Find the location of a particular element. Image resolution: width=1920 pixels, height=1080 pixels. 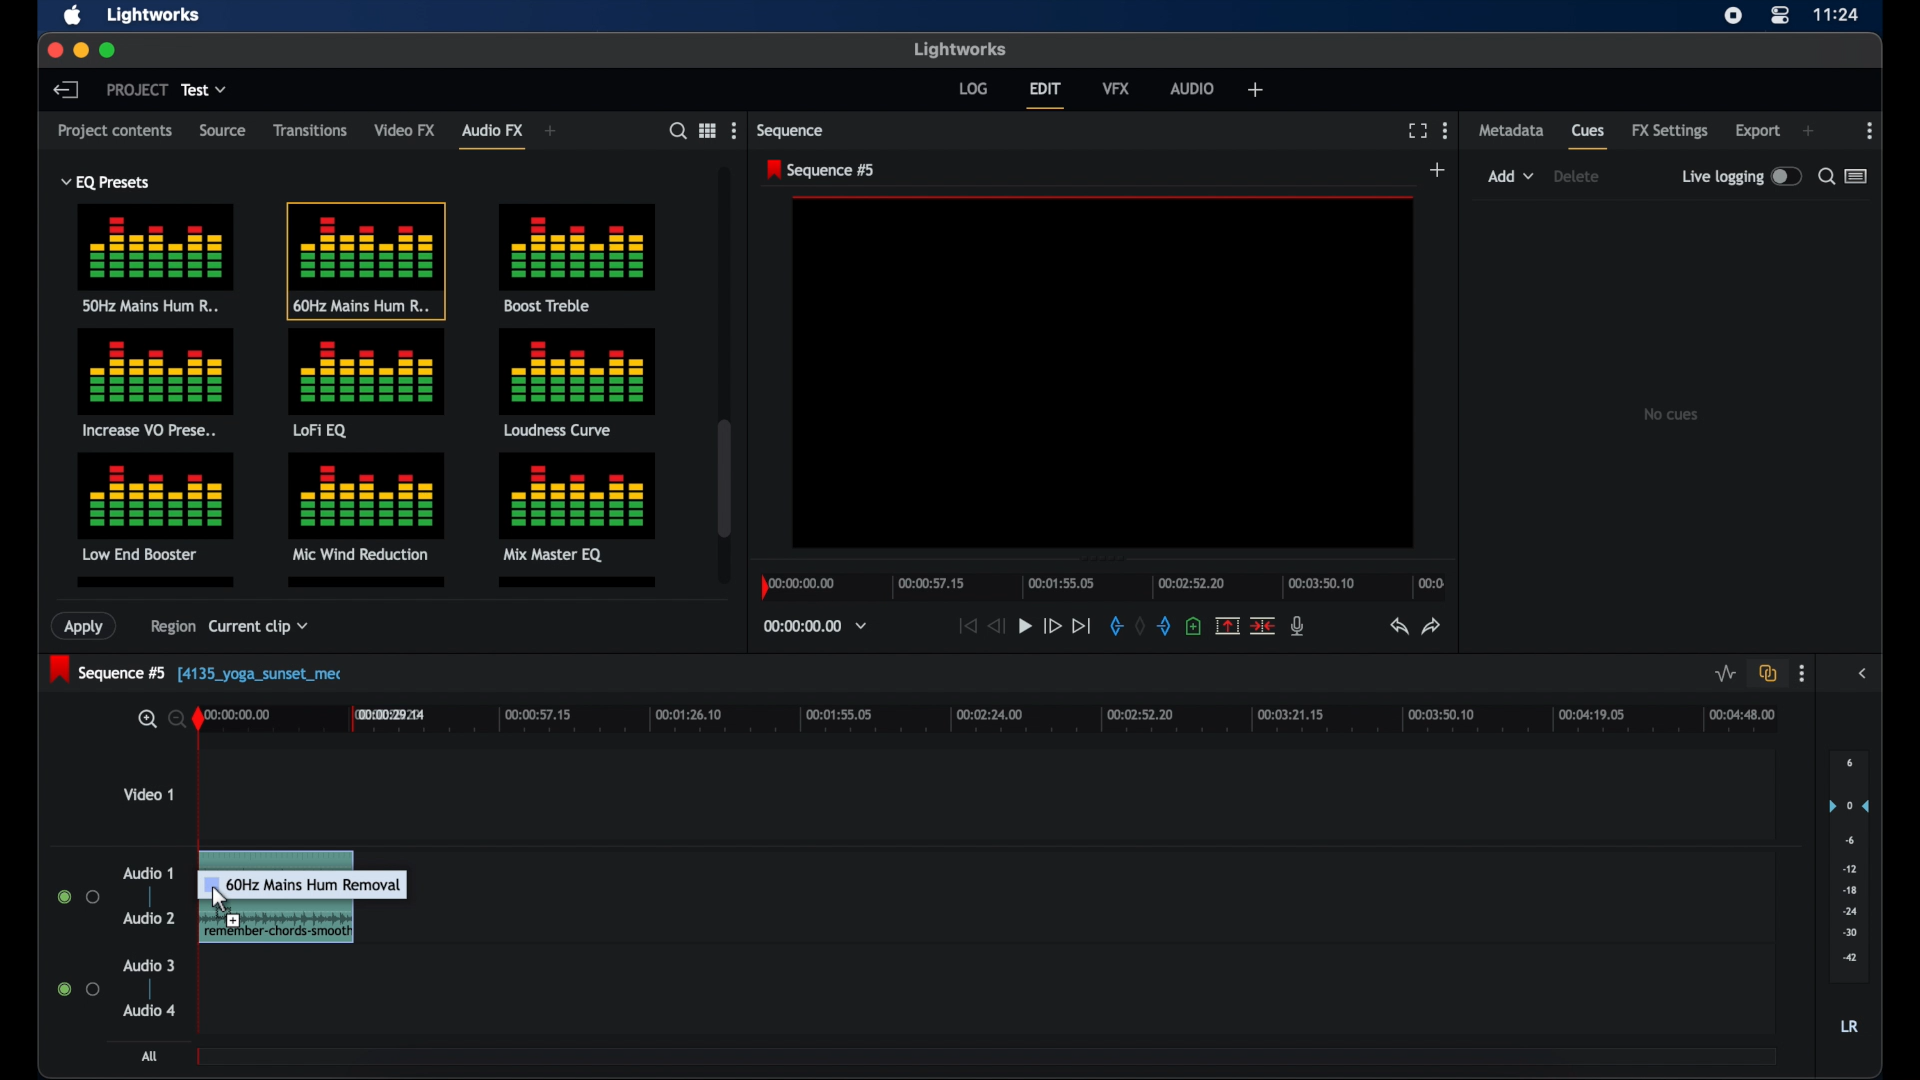

jump to start is located at coordinates (966, 626).